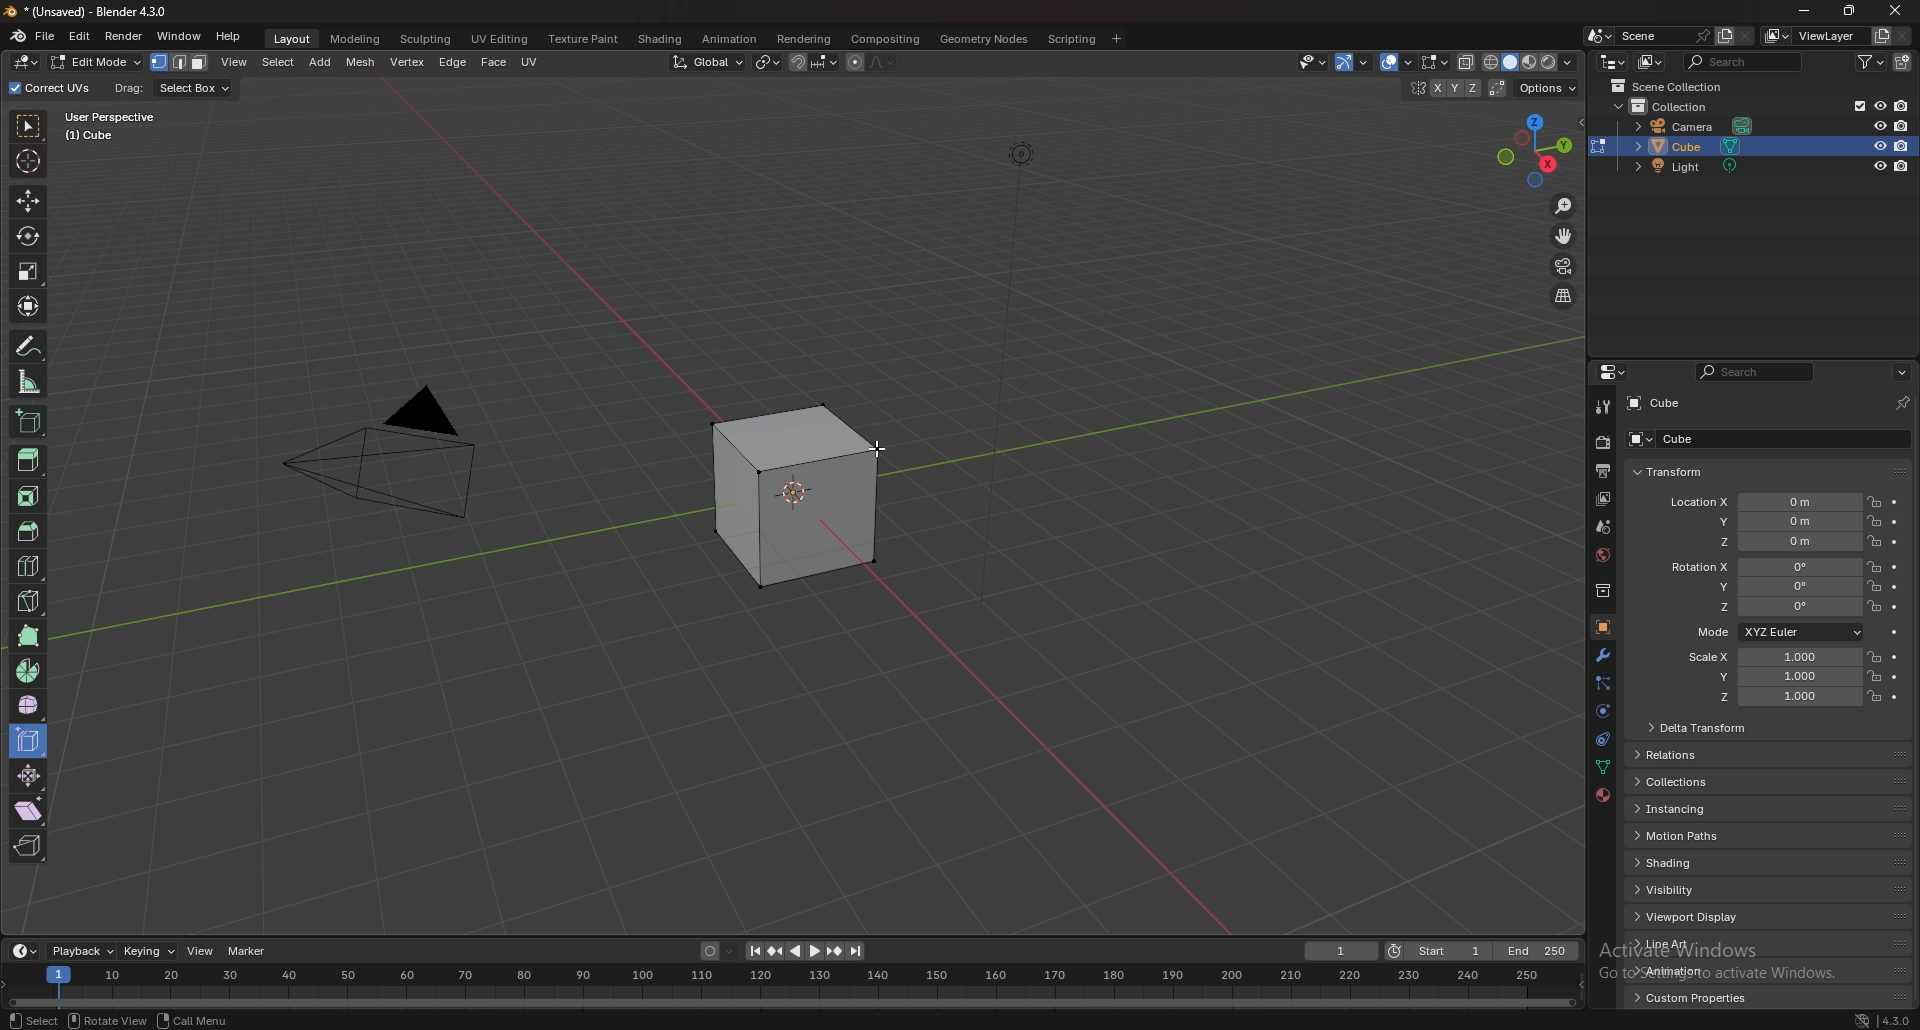 The width and height of the screenshot is (1920, 1030). I want to click on disable in render, so click(1903, 145).